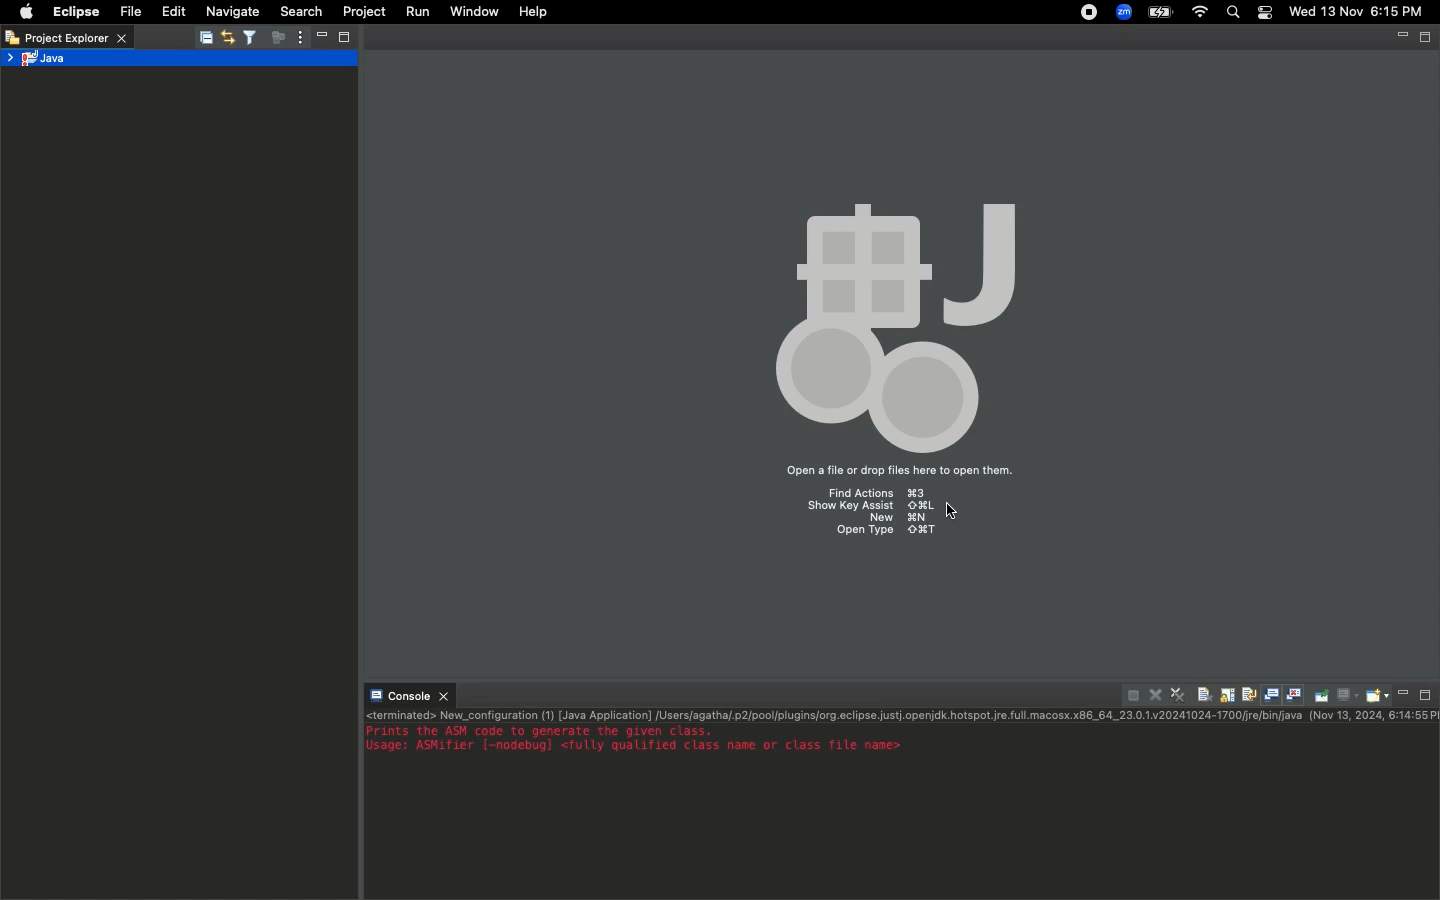 The height and width of the screenshot is (900, 1440). I want to click on Zoom, so click(1121, 14).